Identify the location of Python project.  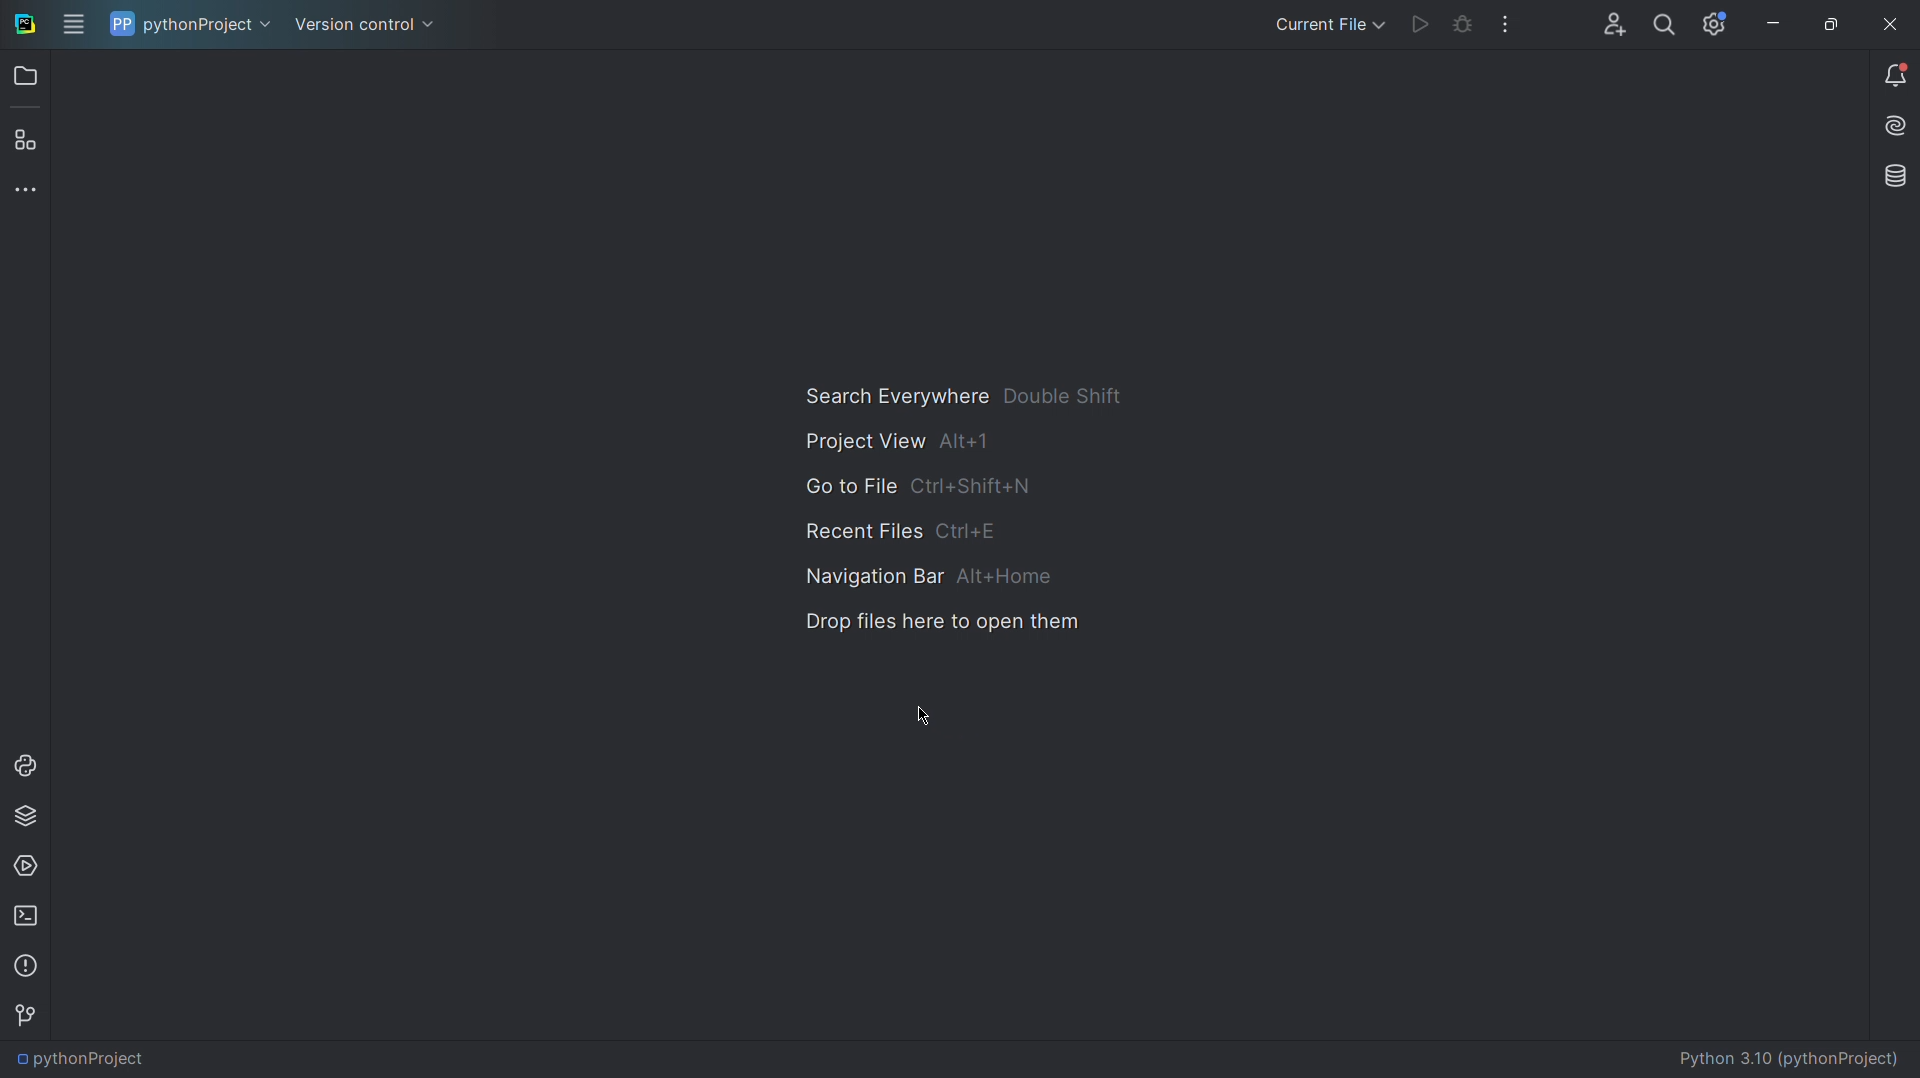
(188, 25).